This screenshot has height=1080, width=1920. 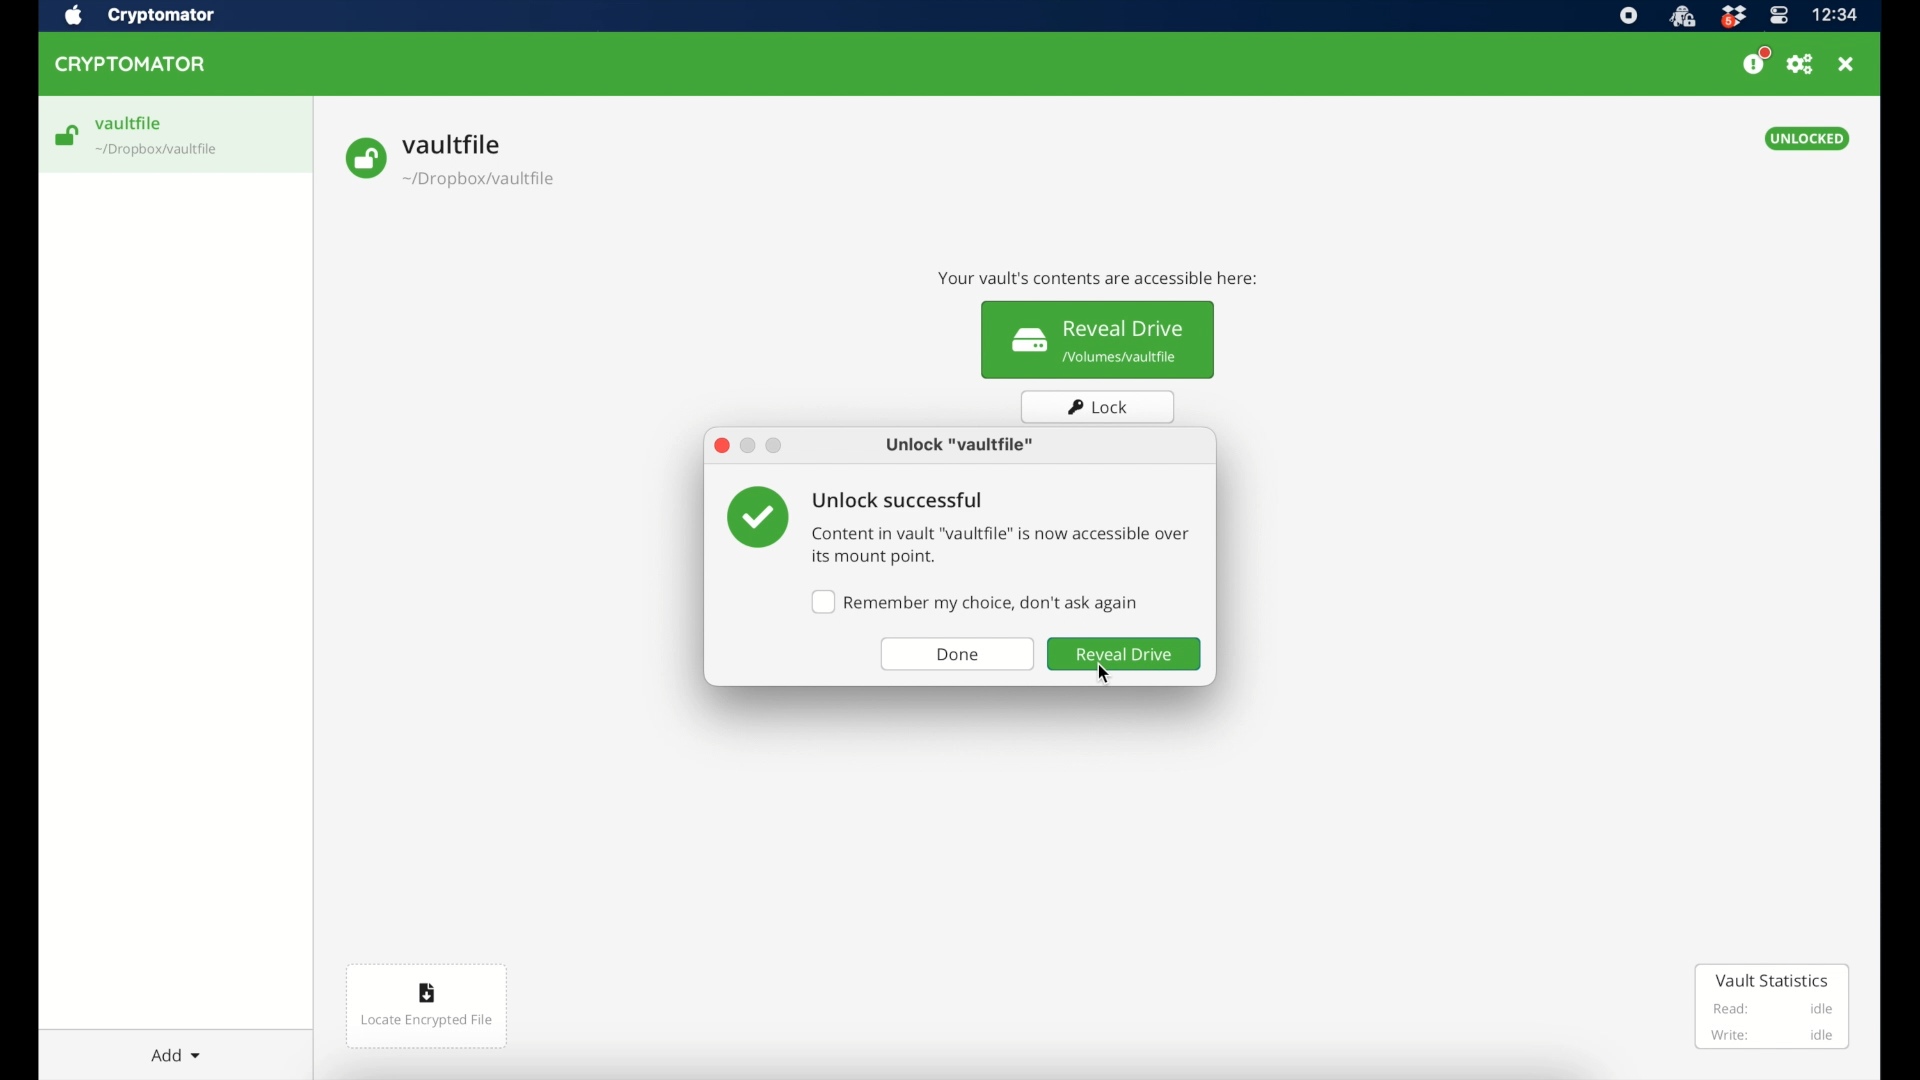 What do you see at coordinates (1777, 15) in the screenshot?
I see `control center` at bounding box center [1777, 15].